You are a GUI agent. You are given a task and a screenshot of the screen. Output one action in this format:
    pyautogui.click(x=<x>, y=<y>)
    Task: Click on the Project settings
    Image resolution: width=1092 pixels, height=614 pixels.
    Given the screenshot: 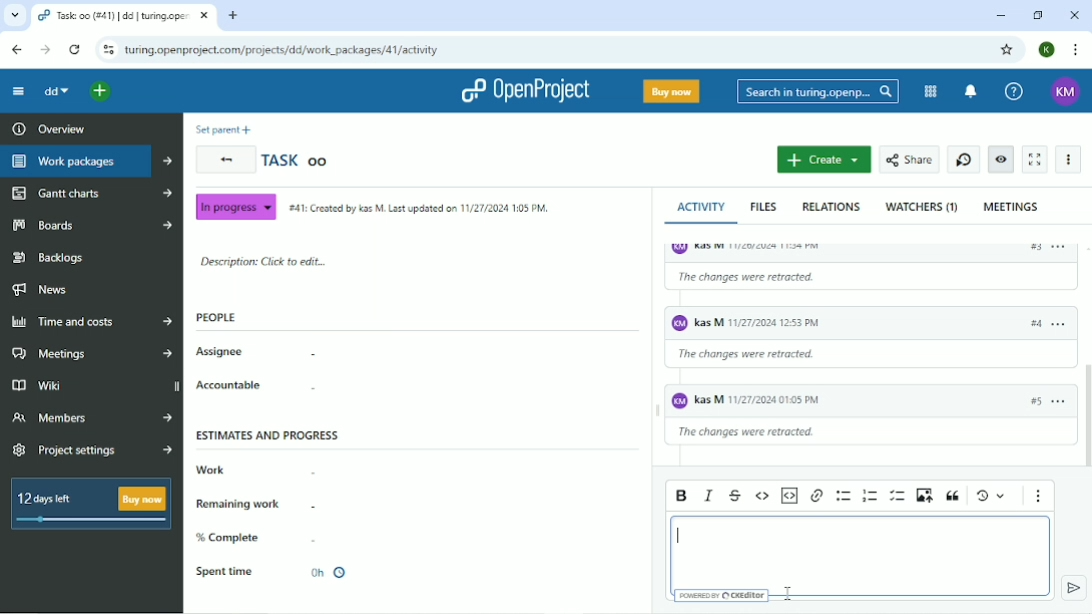 What is the action you would take?
    pyautogui.click(x=92, y=452)
    